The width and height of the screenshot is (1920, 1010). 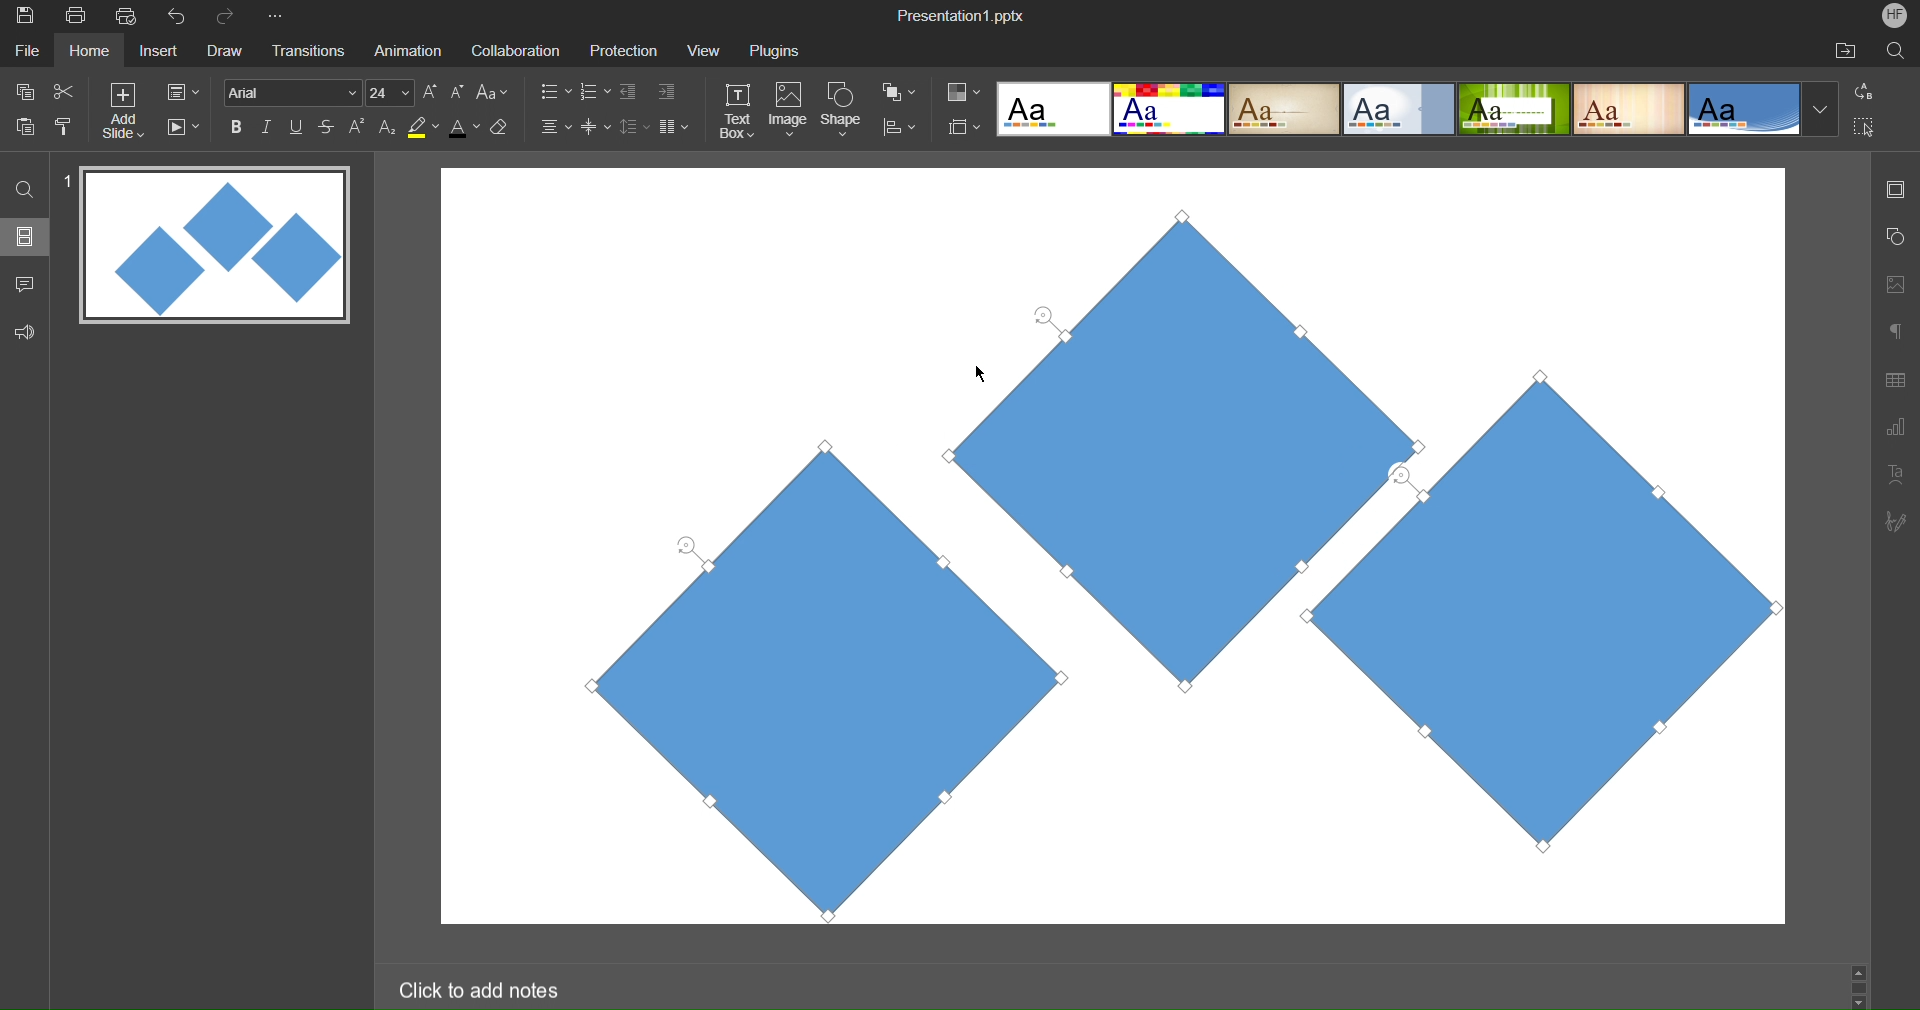 I want to click on Highlight, so click(x=424, y=127).